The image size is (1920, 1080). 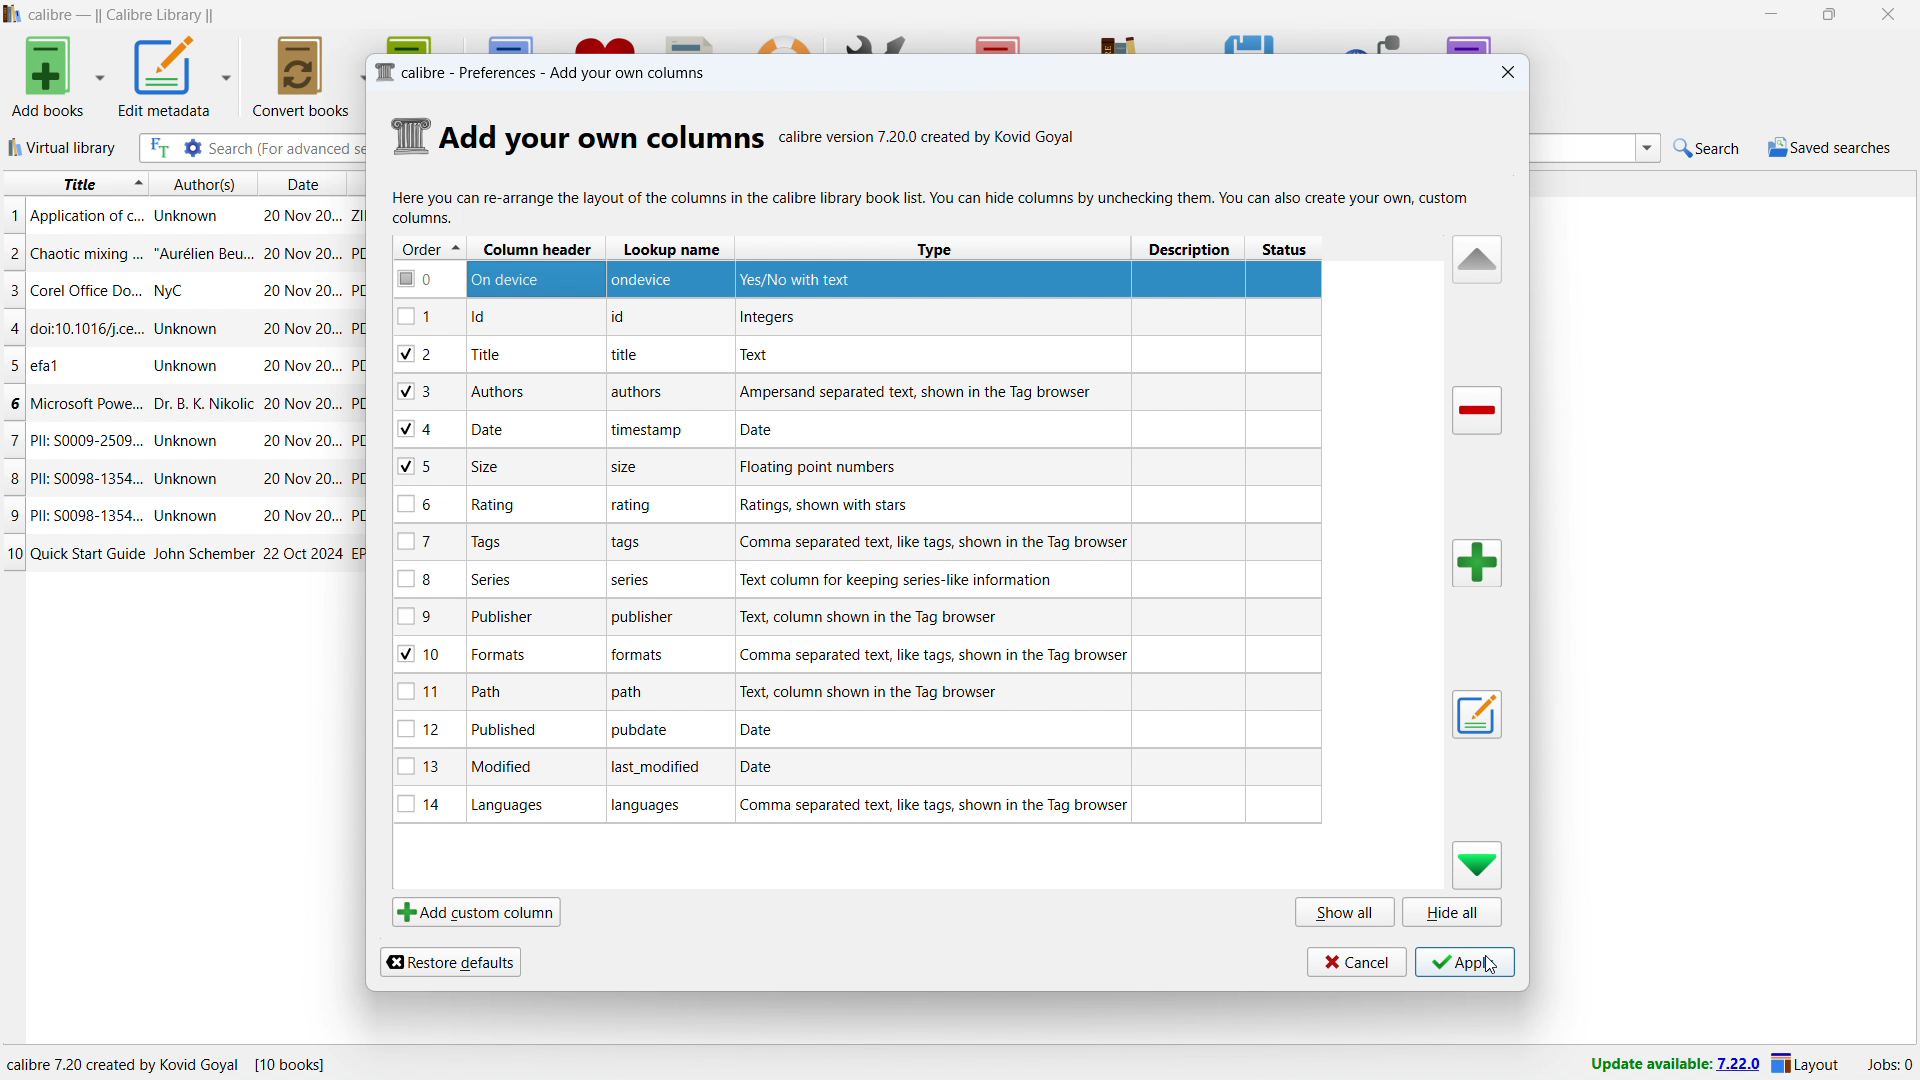 What do you see at coordinates (920, 392) in the screenshot?
I see `Ampersand separated text, shown in the Tag browser` at bounding box center [920, 392].